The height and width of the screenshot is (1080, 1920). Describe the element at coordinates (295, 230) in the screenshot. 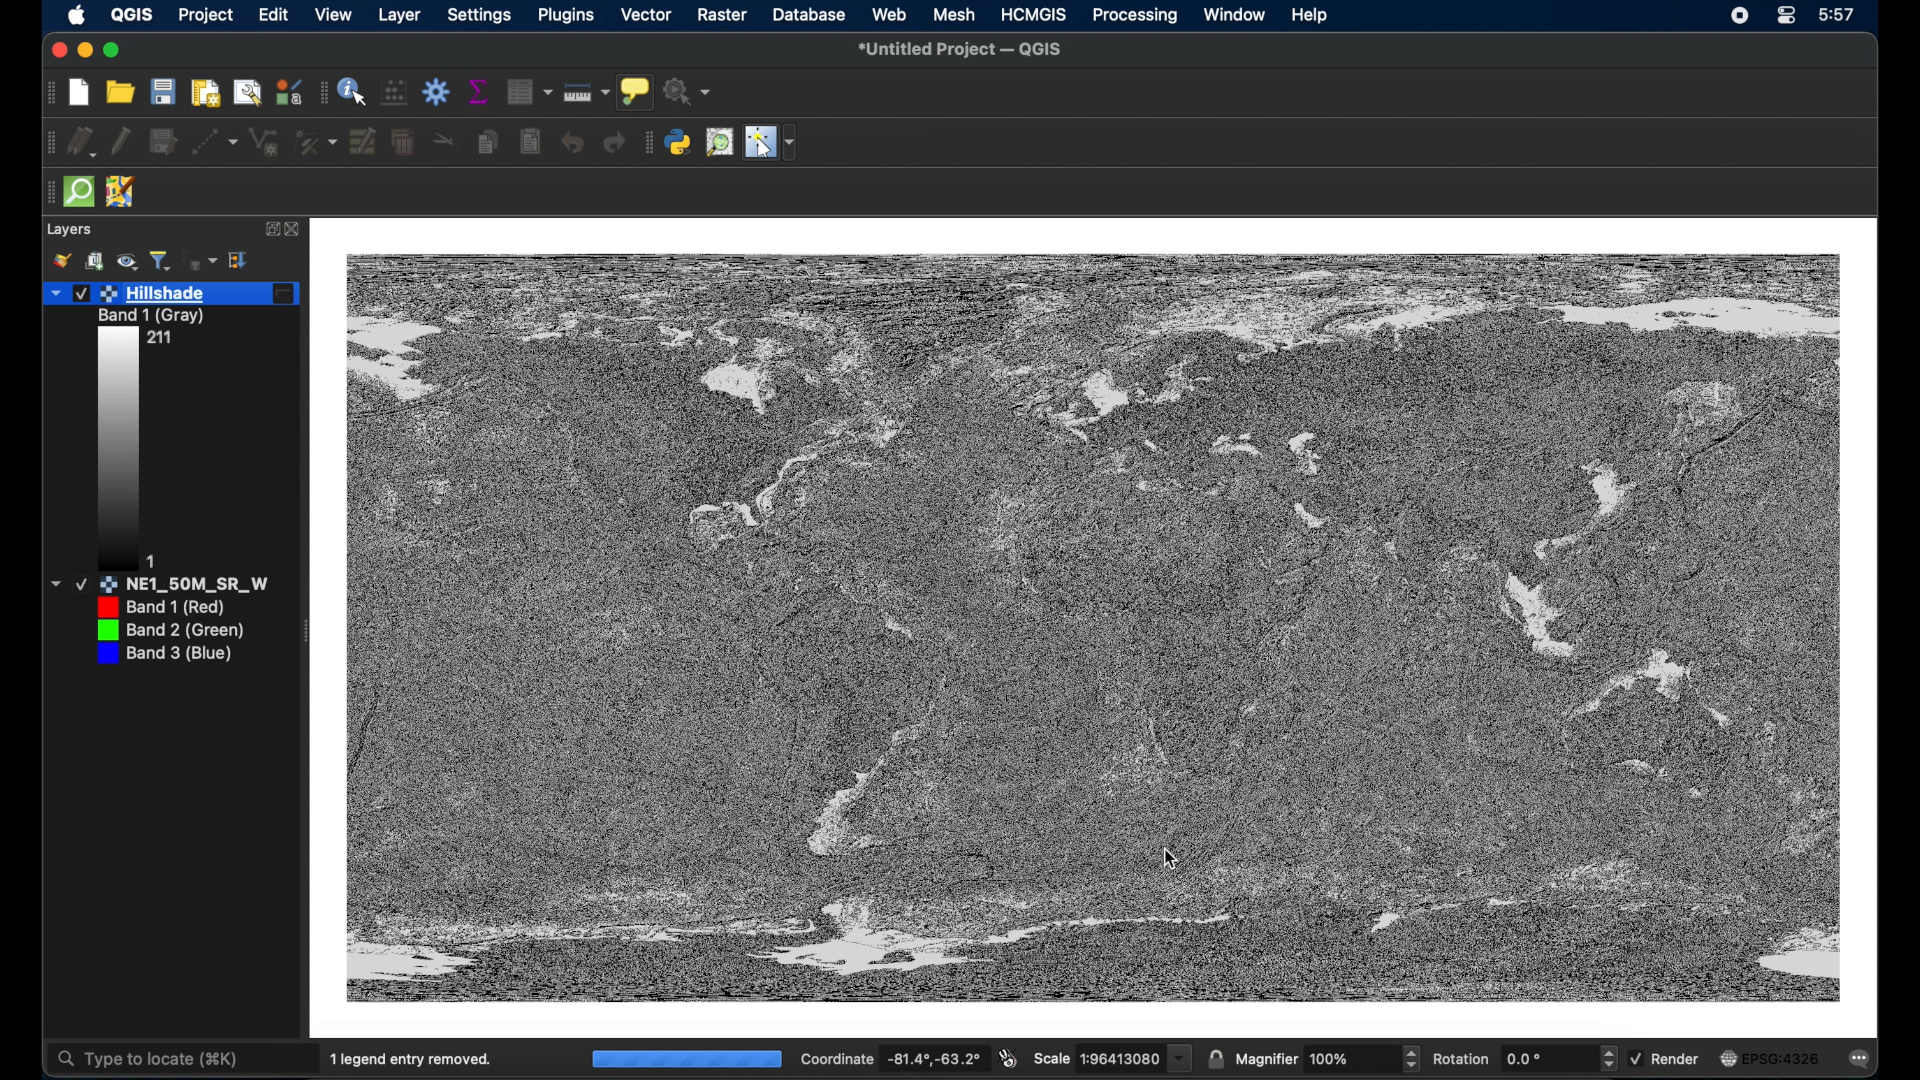

I see `close` at that location.